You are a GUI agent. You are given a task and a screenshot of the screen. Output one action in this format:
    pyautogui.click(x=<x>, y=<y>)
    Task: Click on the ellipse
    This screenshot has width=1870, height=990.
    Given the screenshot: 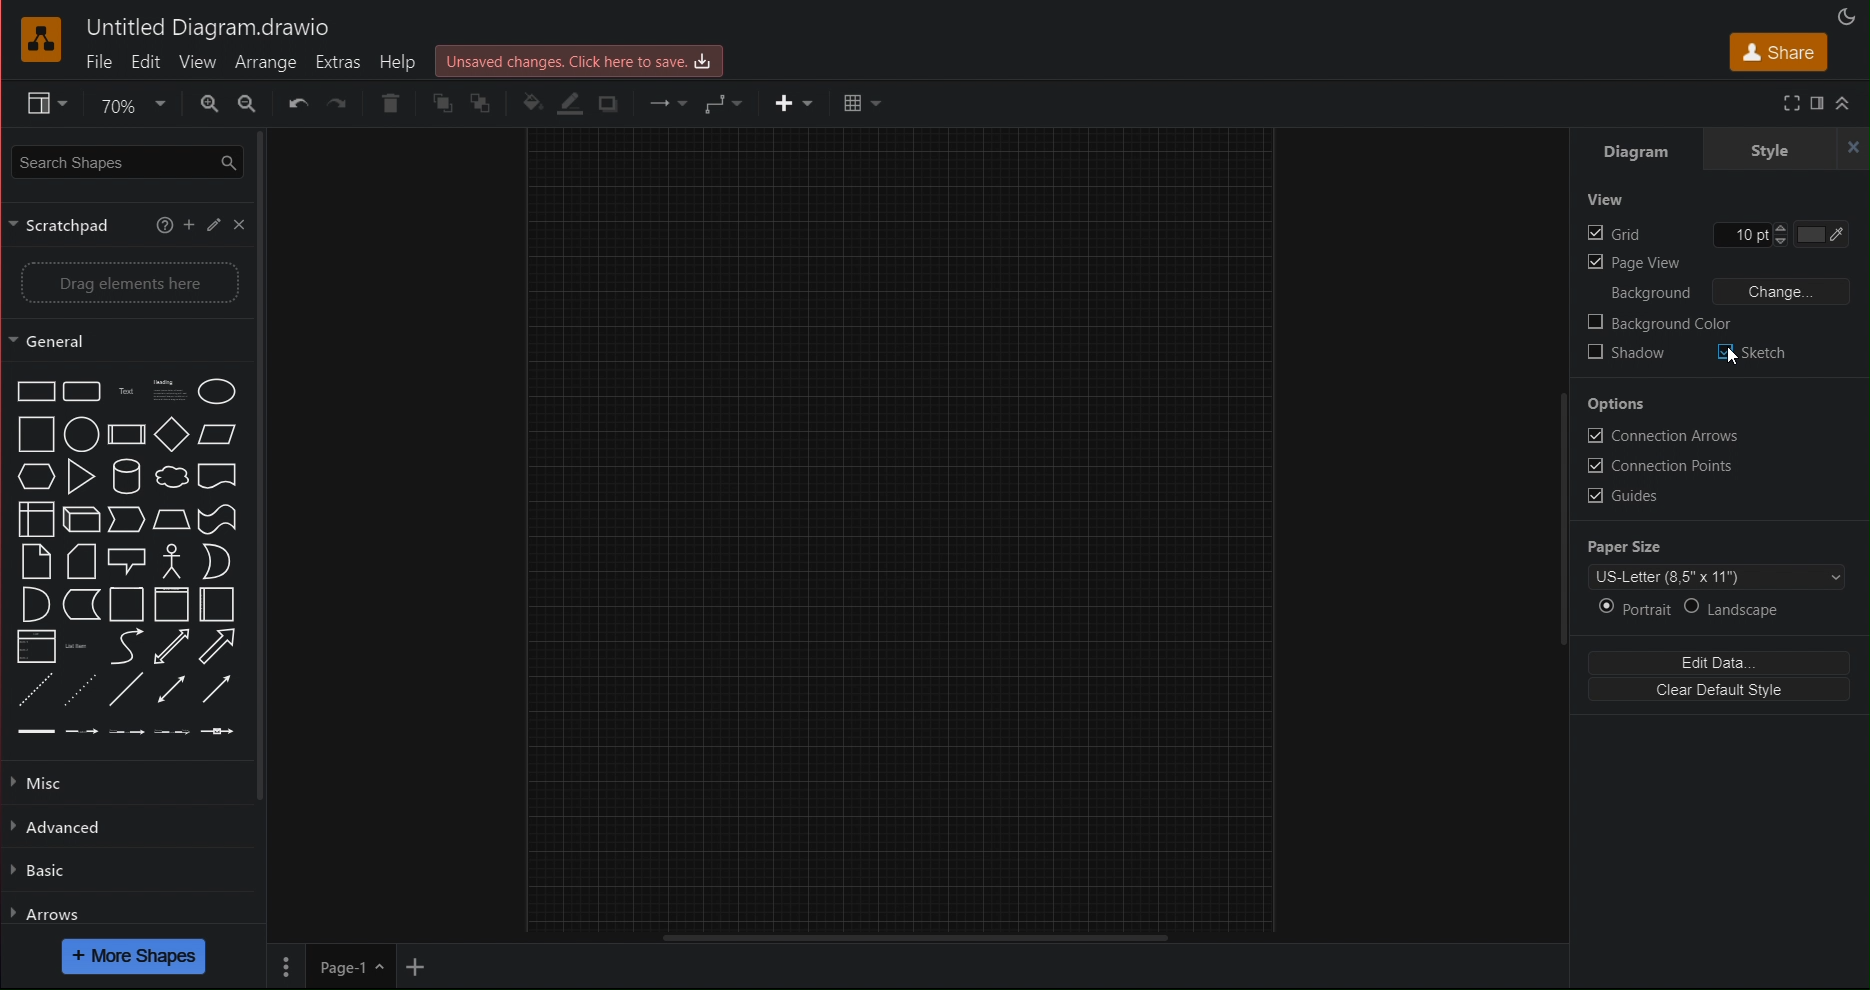 What is the action you would take?
    pyautogui.click(x=216, y=393)
    